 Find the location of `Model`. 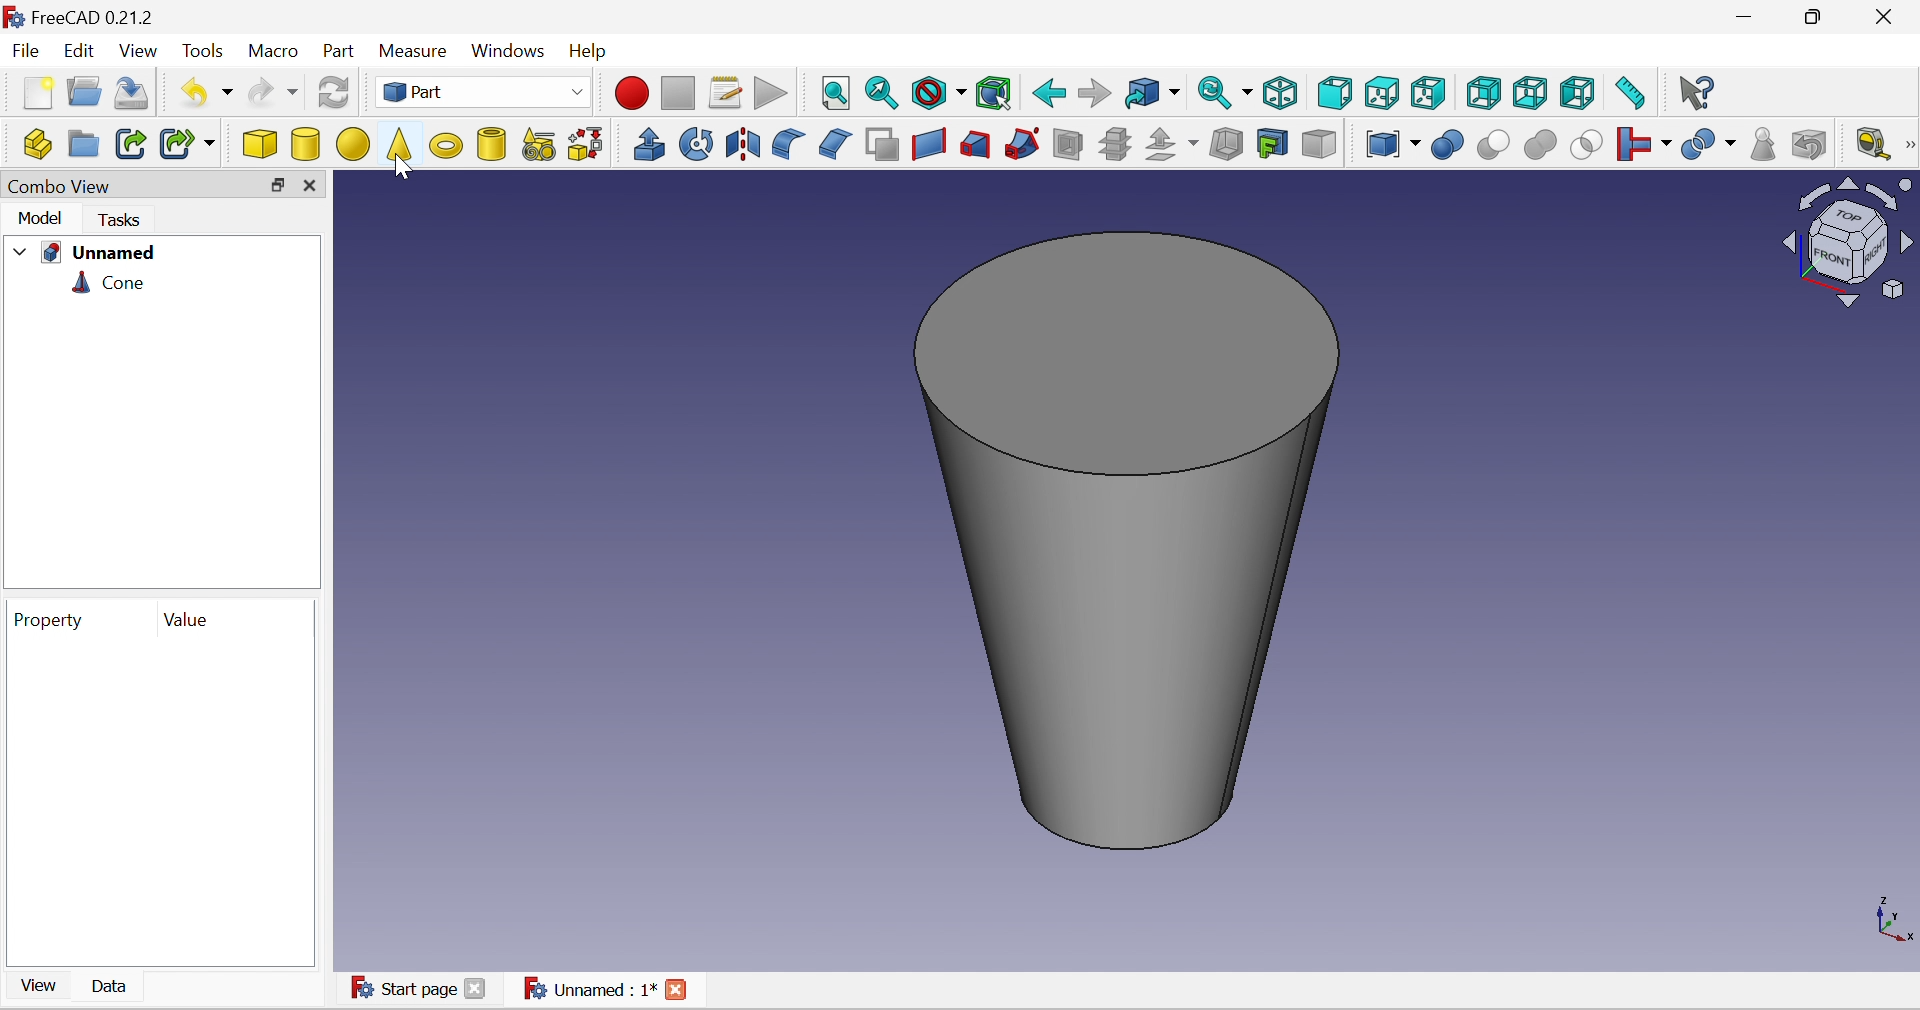

Model is located at coordinates (42, 220).